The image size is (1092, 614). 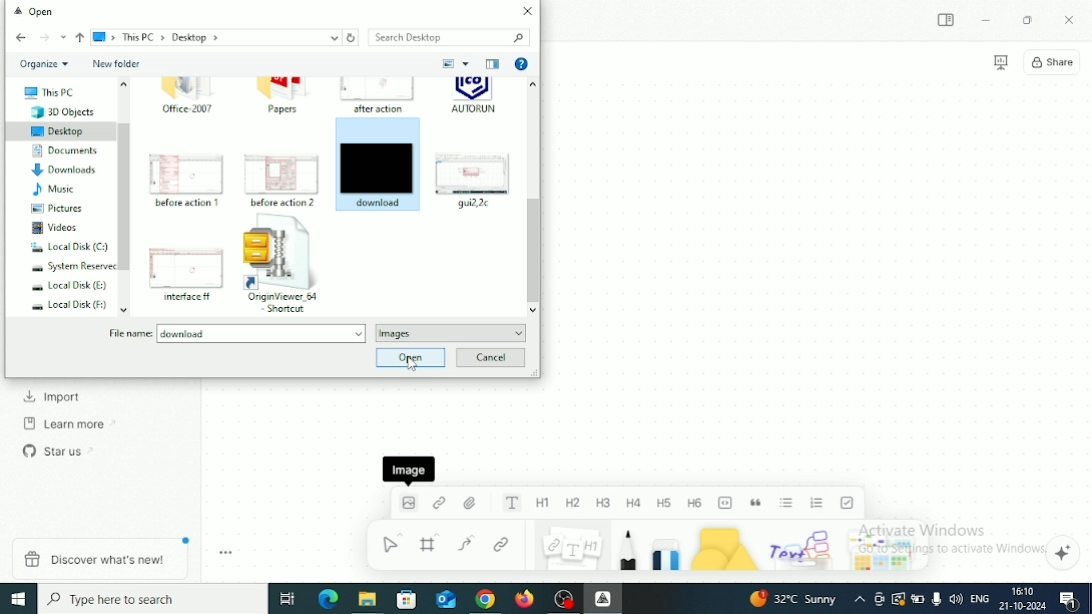 I want to click on Close, so click(x=1069, y=21).